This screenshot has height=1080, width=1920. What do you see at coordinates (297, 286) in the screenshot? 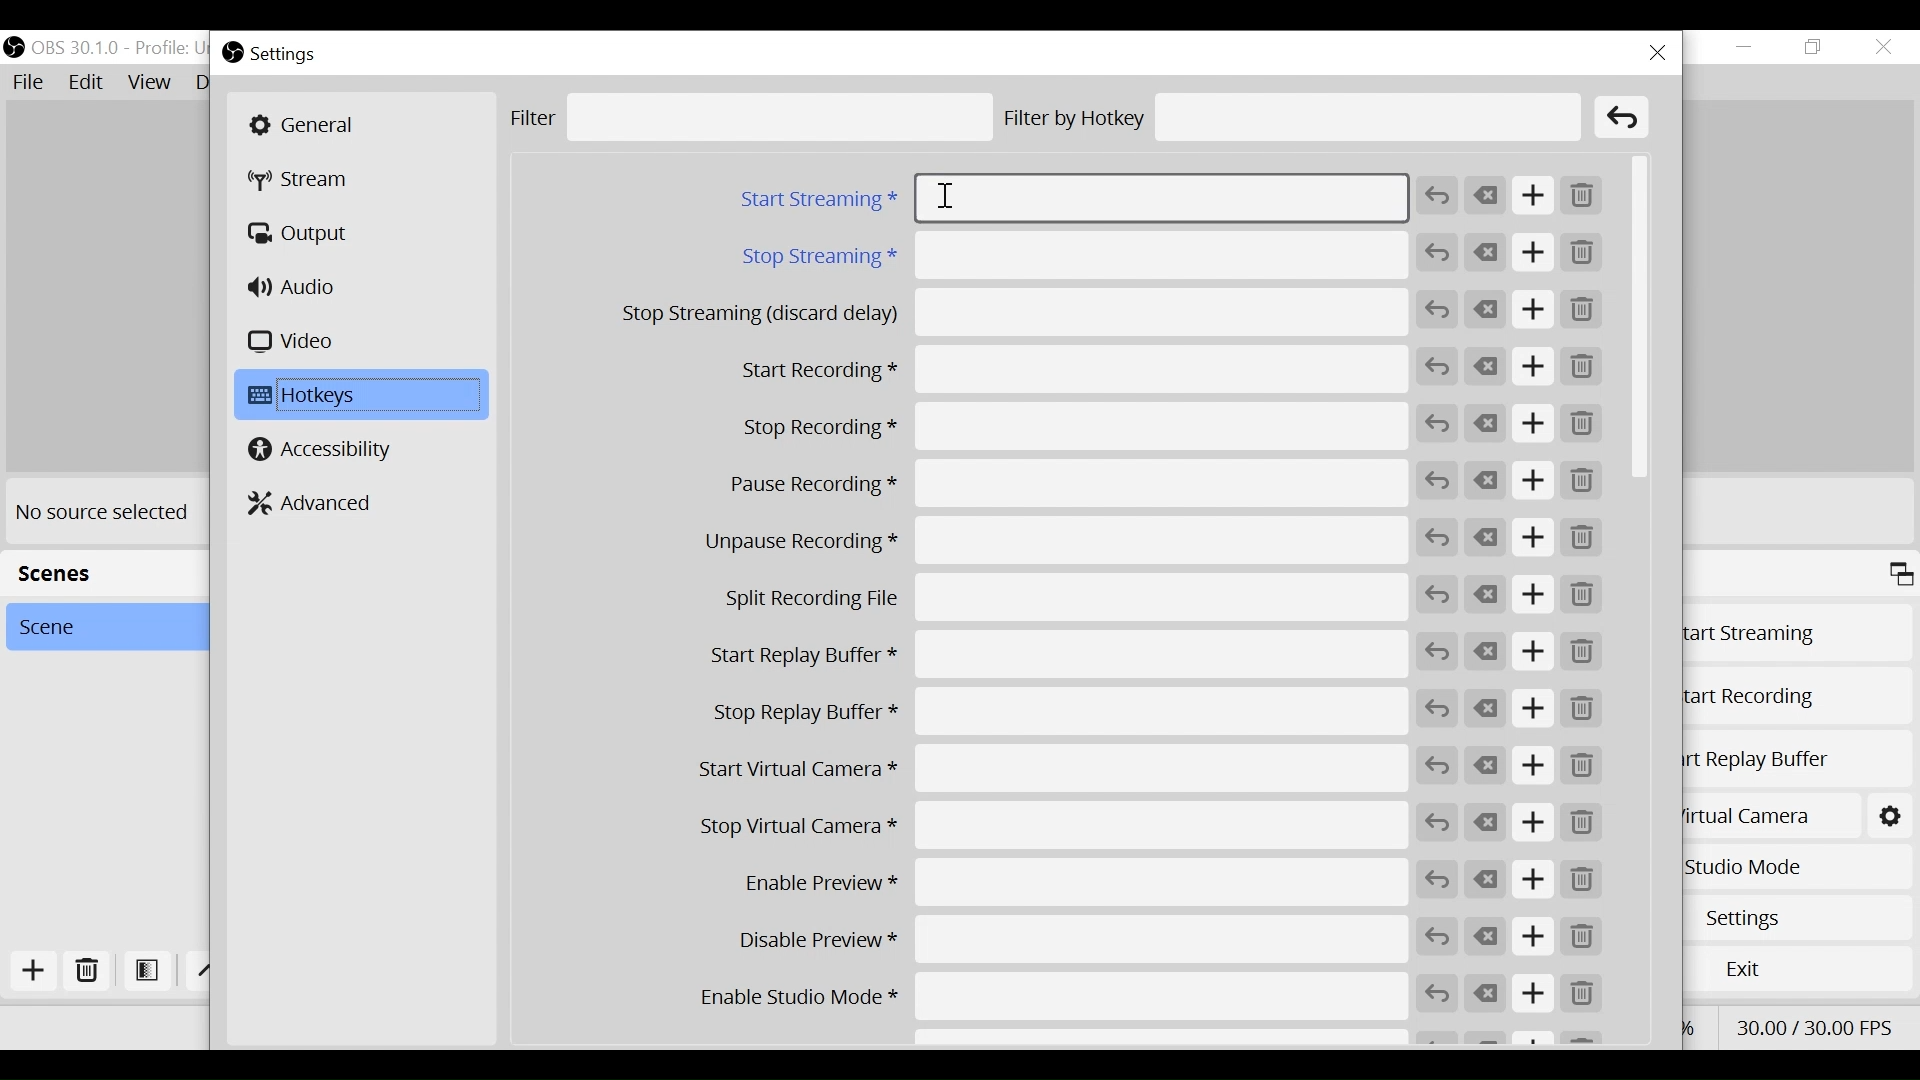
I see `Audio` at bounding box center [297, 286].